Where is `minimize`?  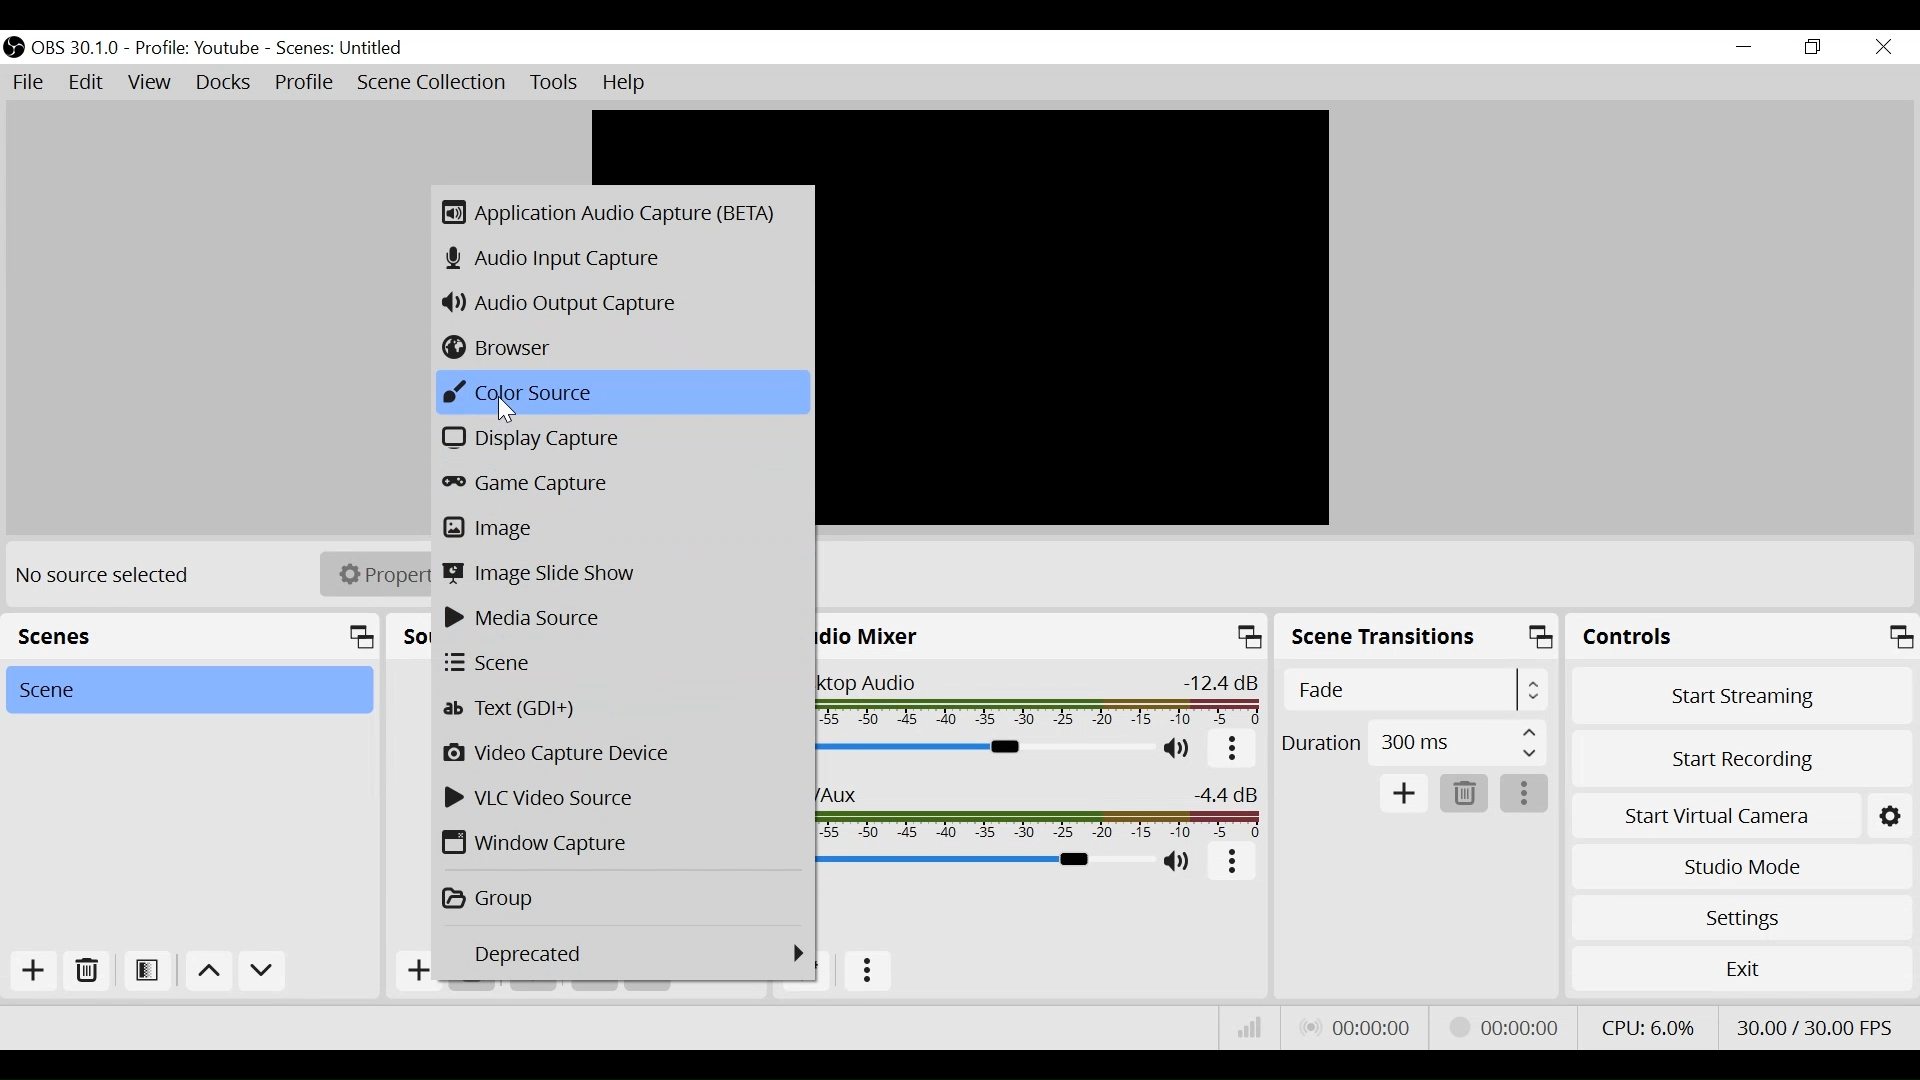
minimize is located at coordinates (1745, 46).